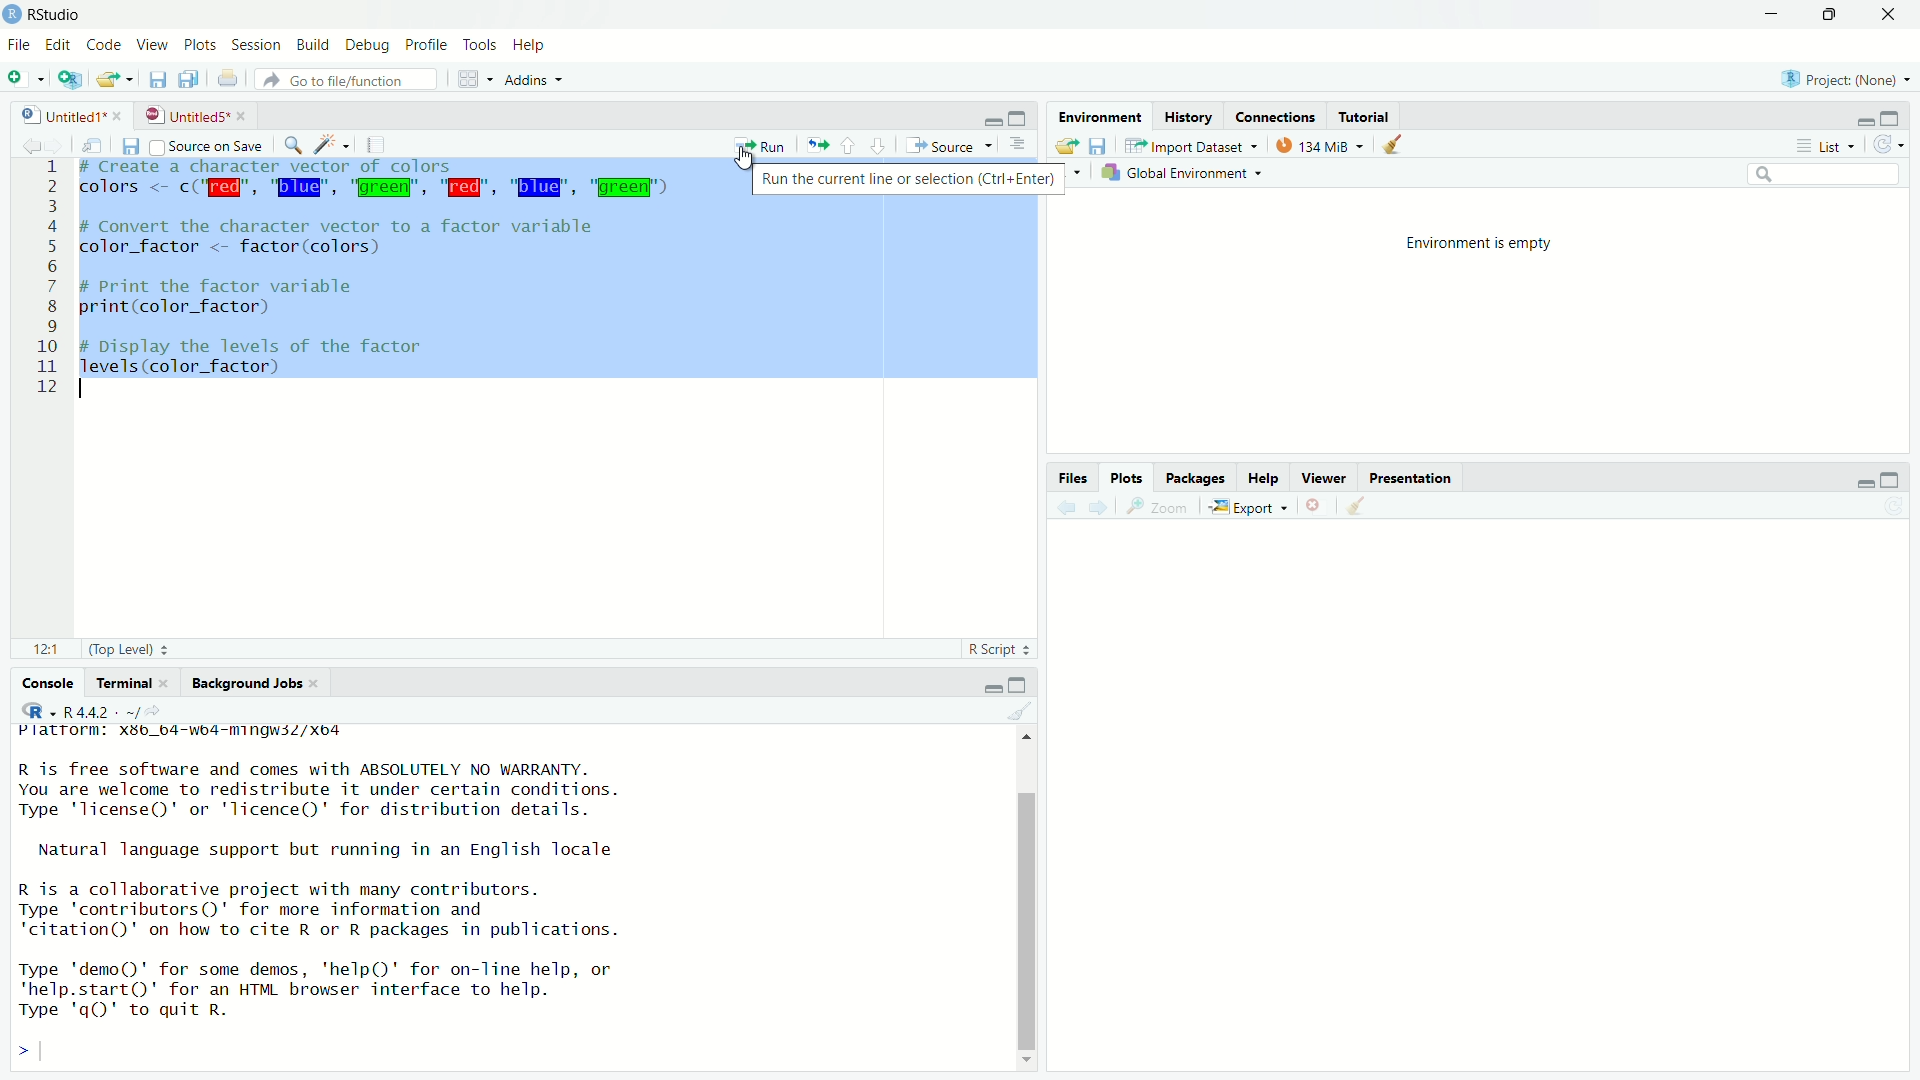 The width and height of the screenshot is (1920, 1080). Describe the element at coordinates (818, 146) in the screenshot. I see `re-run the previous code region` at that location.